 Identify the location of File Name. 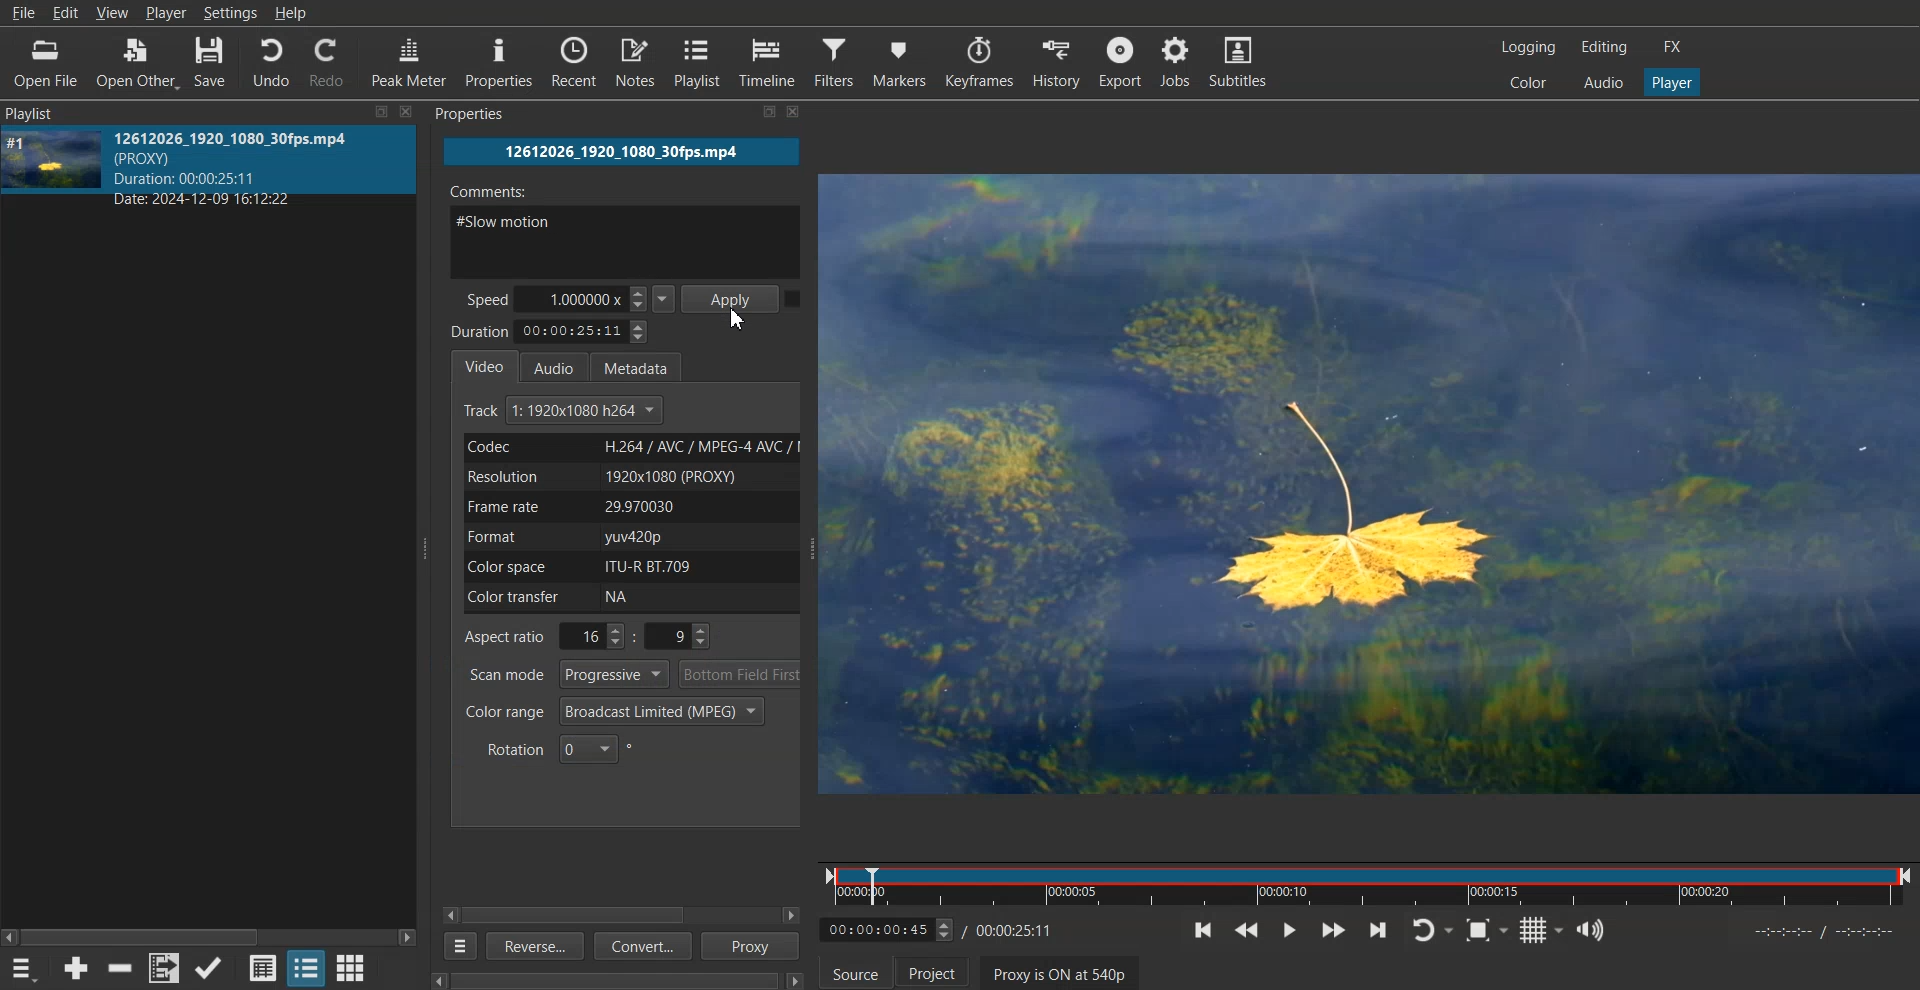
(622, 152).